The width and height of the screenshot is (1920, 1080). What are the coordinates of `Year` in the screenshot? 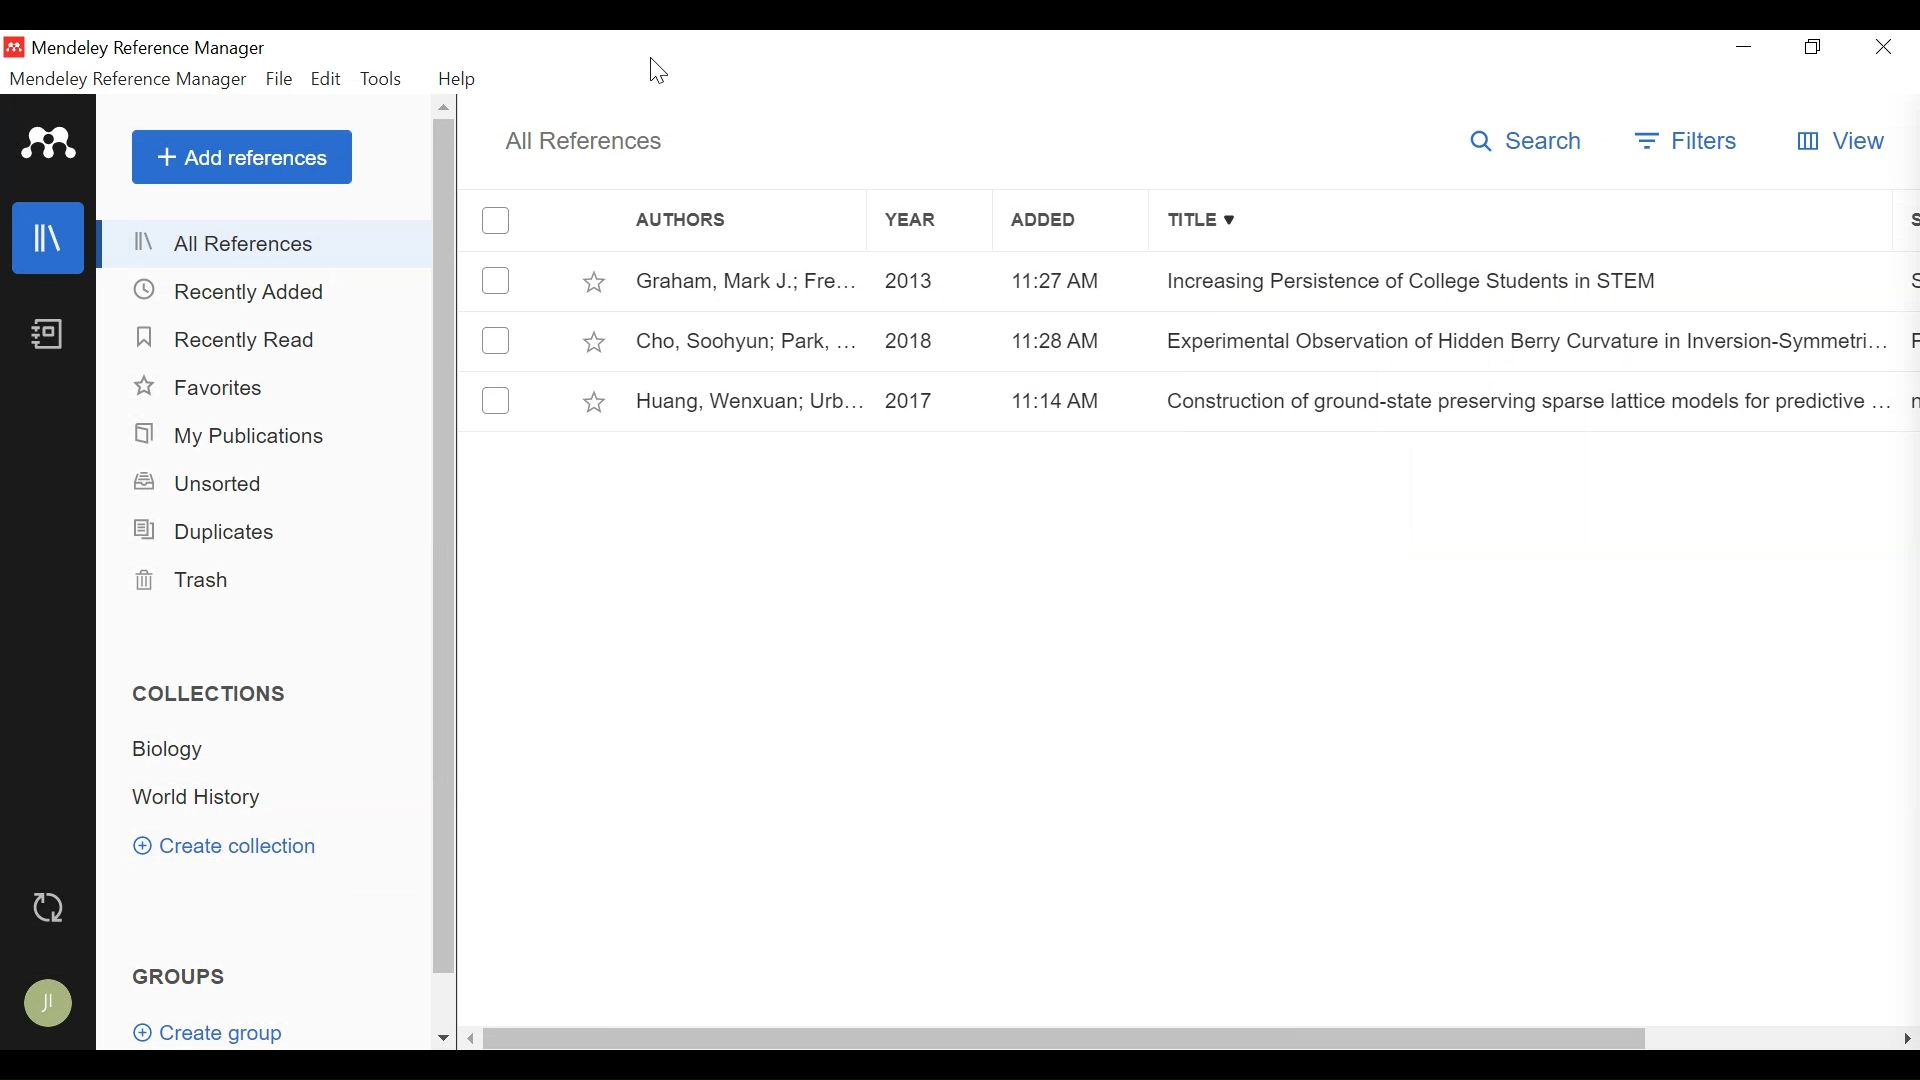 It's located at (931, 285).